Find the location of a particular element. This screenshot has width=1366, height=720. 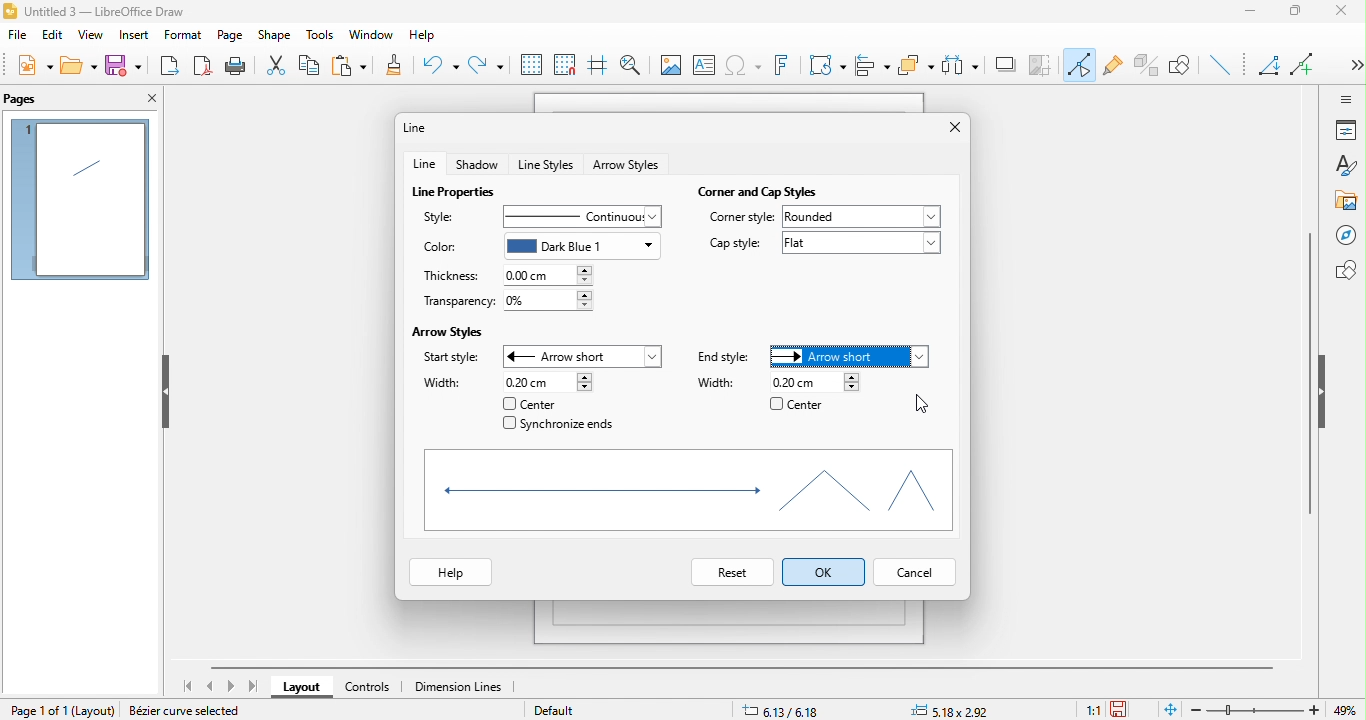

shapes is located at coordinates (686, 492).